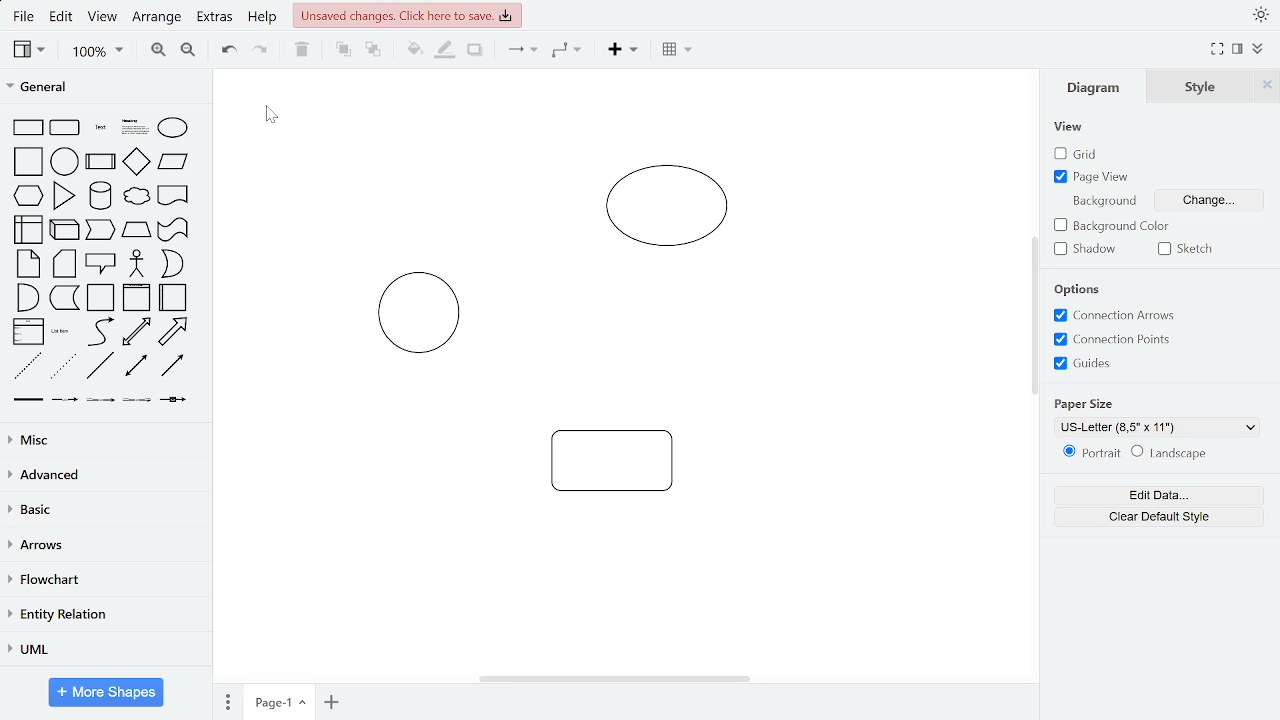 This screenshot has height=720, width=1280. What do you see at coordinates (1114, 340) in the screenshot?
I see `guides` at bounding box center [1114, 340].